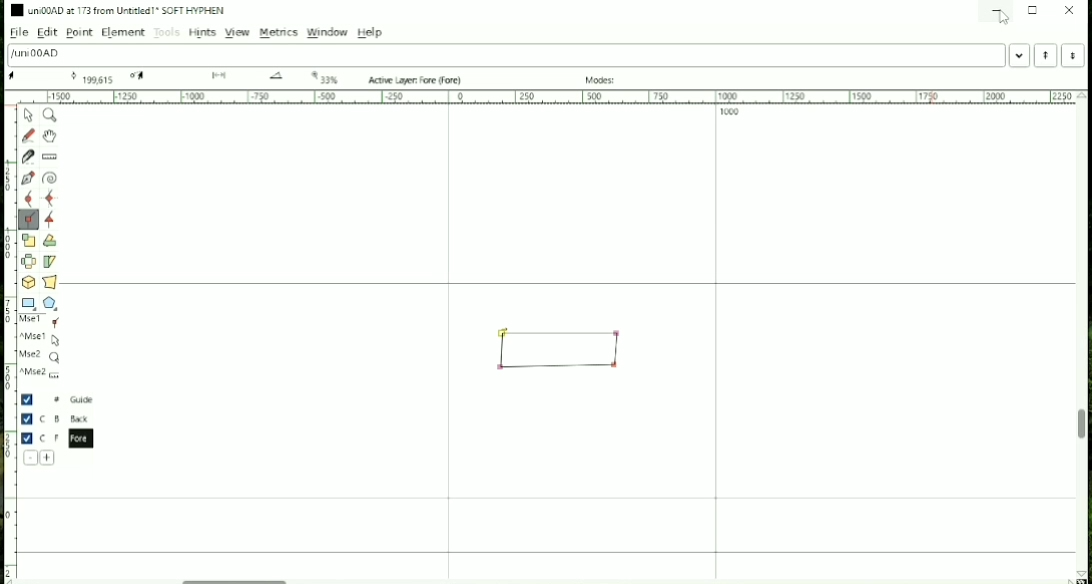 The image size is (1092, 584). What do you see at coordinates (41, 357) in the screenshot?
I see `Mse2` at bounding box center [41, 357].